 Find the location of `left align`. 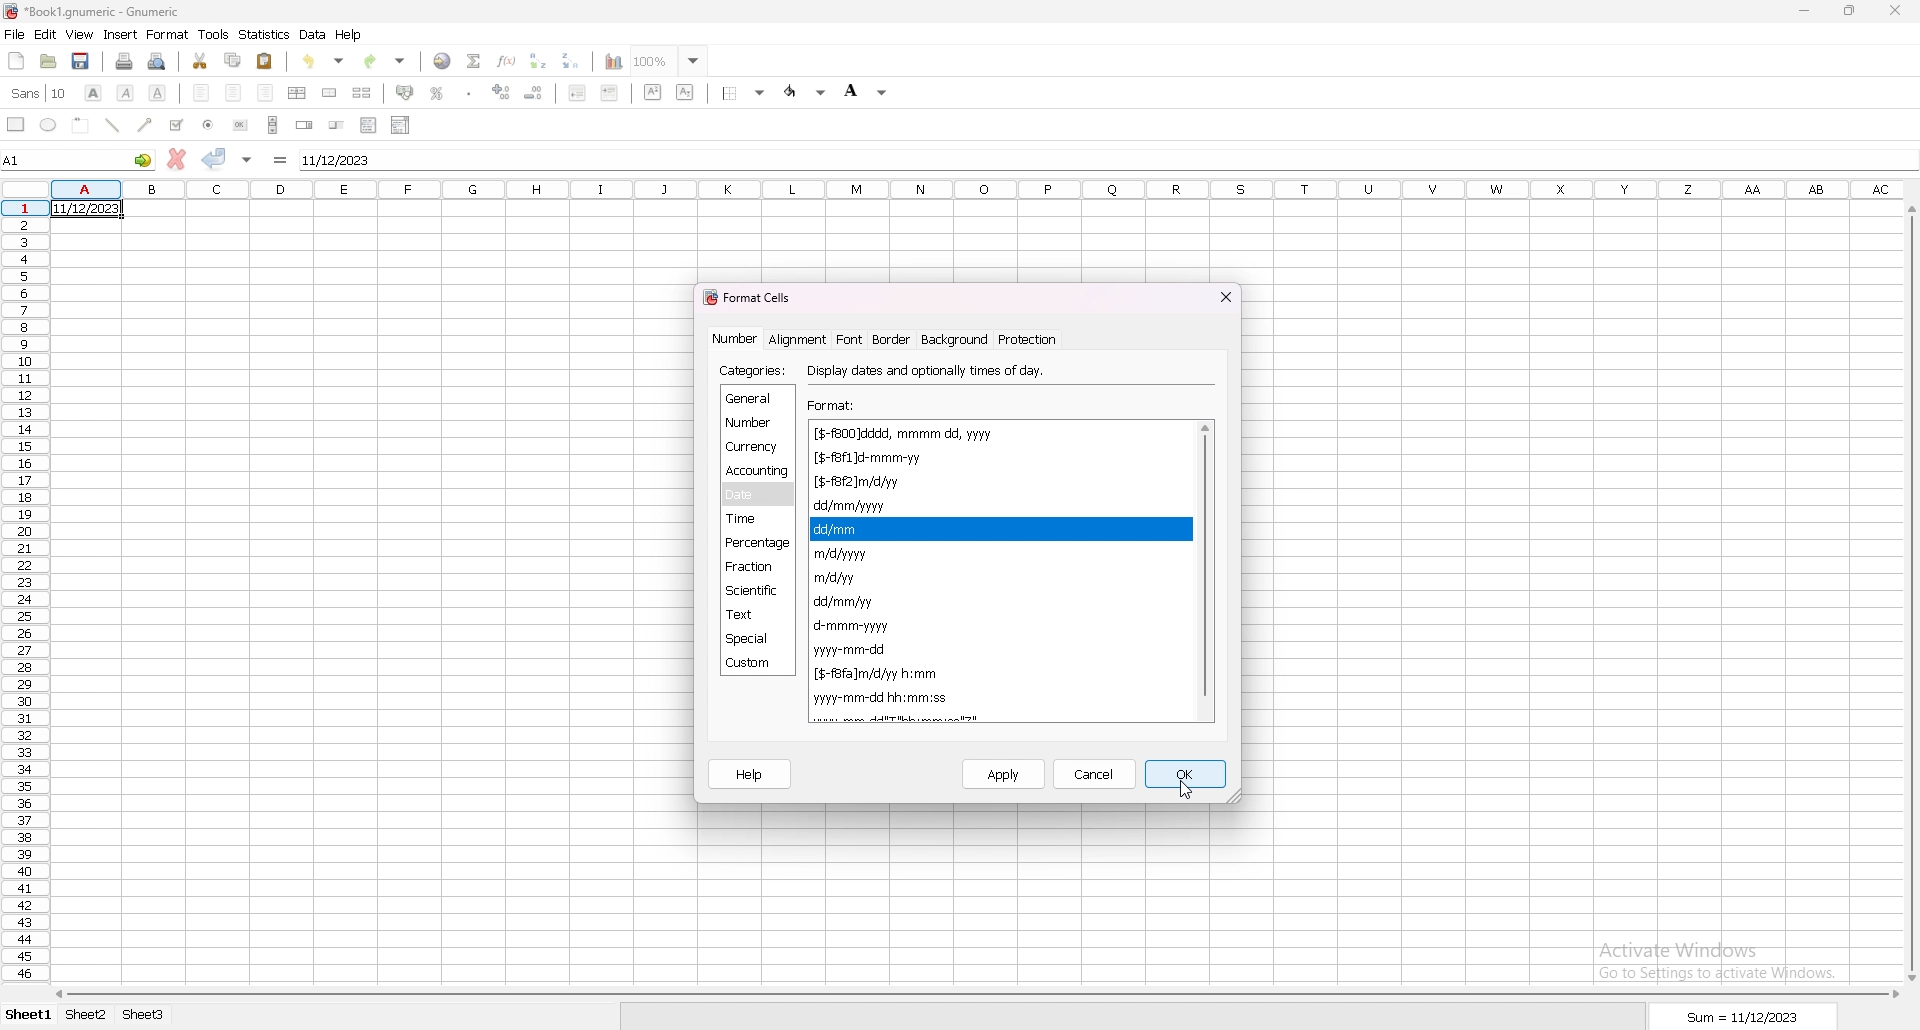

left align is located at coordinates (201, 92).